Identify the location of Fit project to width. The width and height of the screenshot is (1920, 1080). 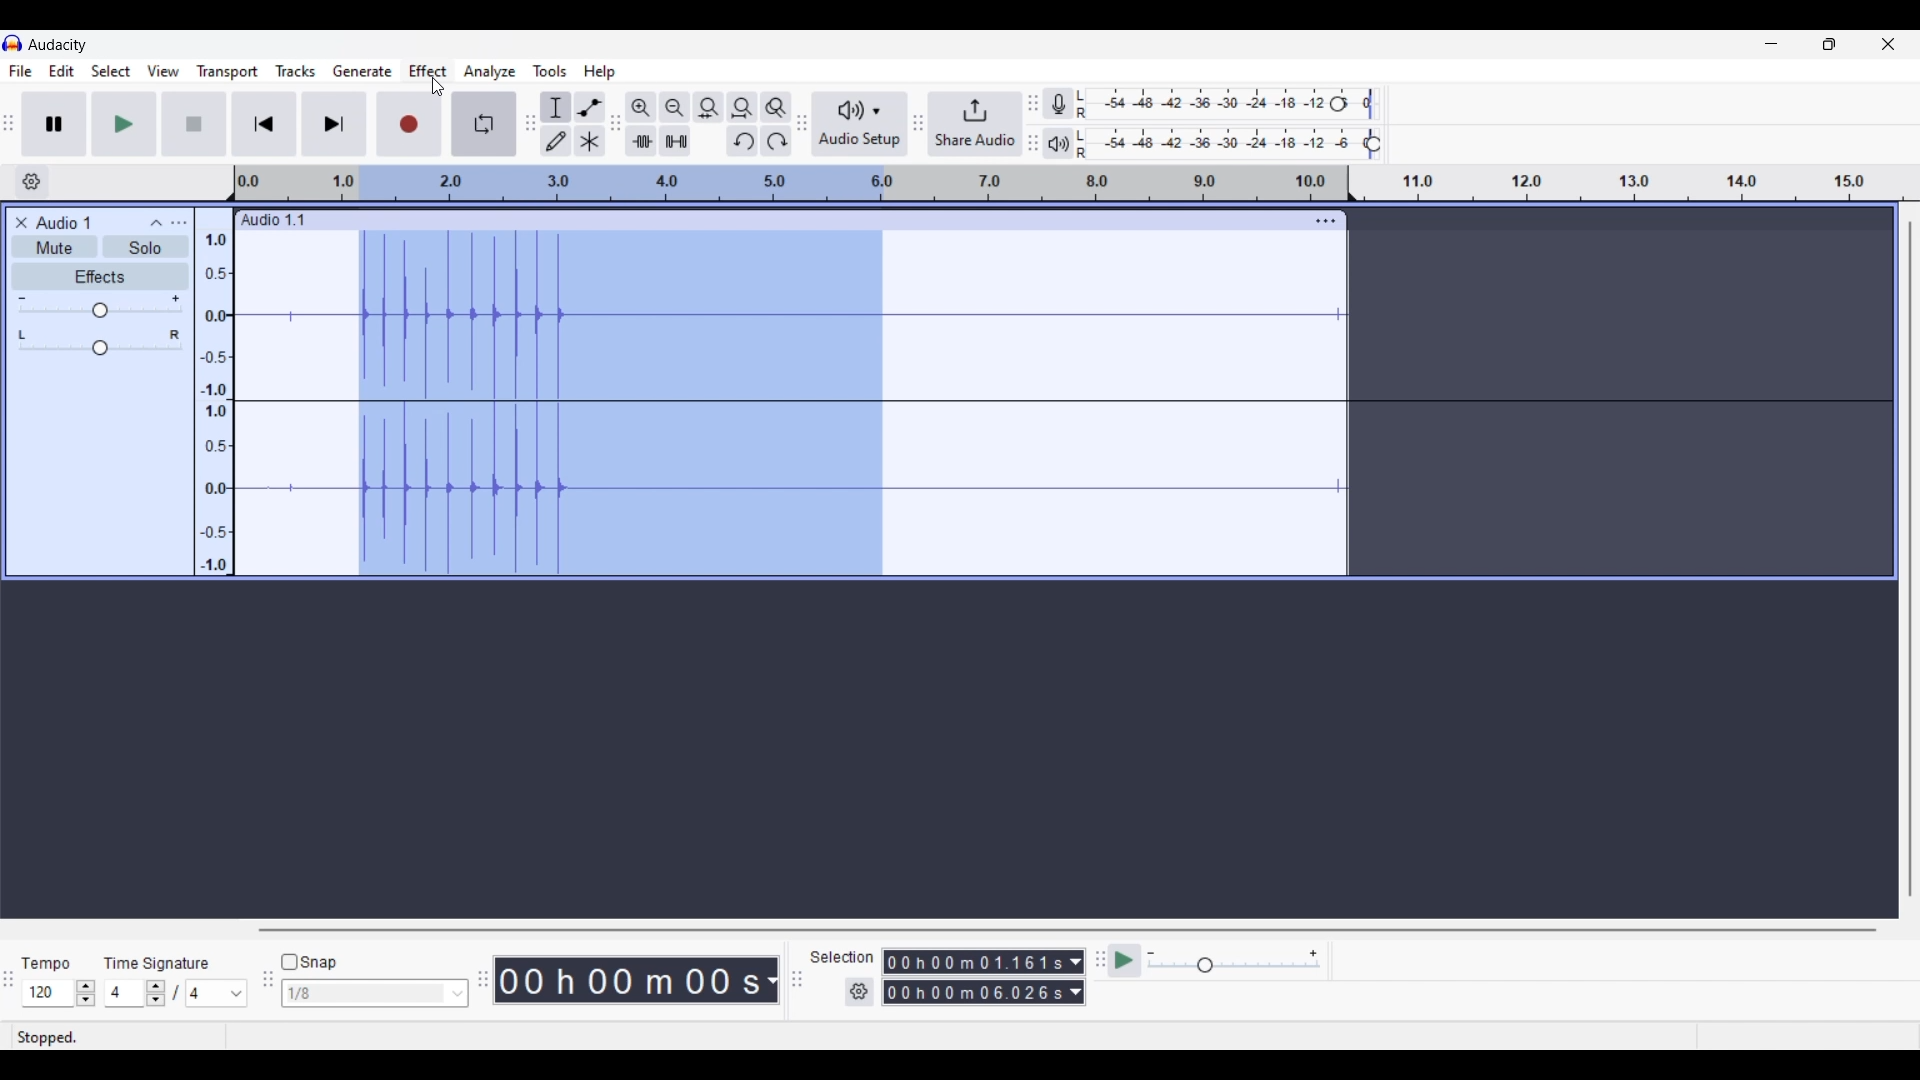
(742, 107).